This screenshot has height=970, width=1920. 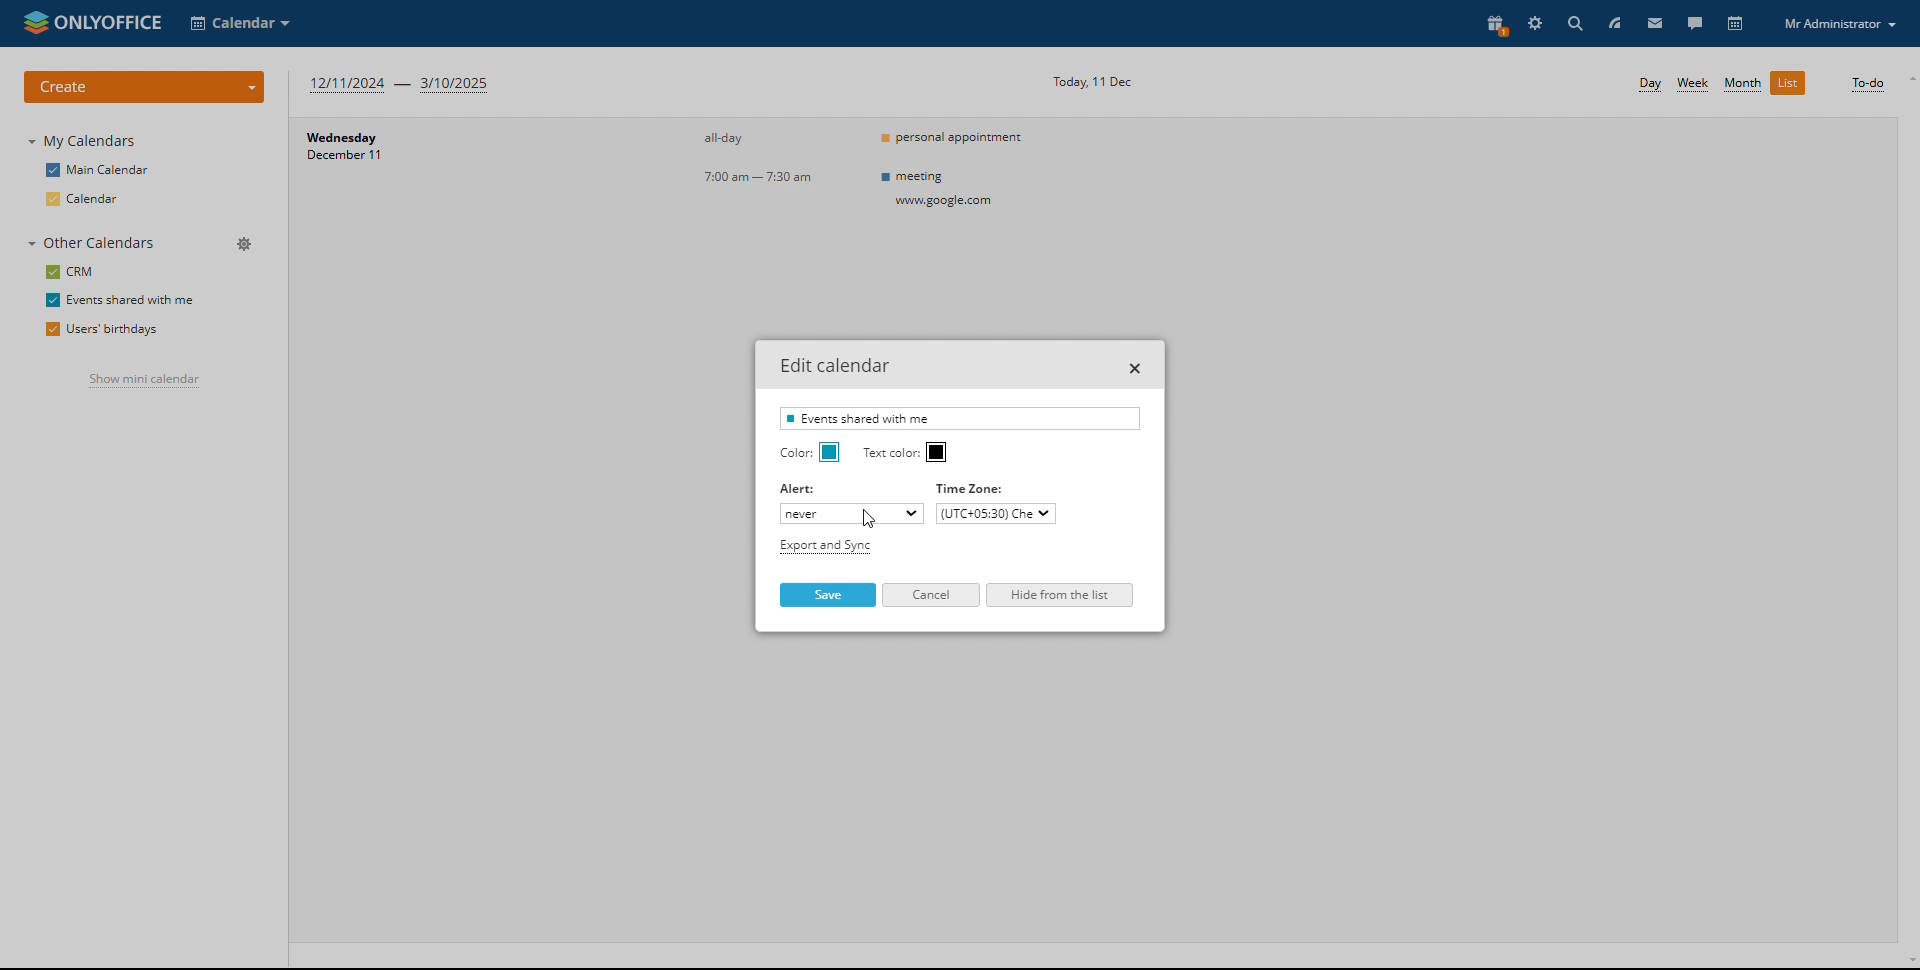 I want to click on search, so click(x=1572, y=22).